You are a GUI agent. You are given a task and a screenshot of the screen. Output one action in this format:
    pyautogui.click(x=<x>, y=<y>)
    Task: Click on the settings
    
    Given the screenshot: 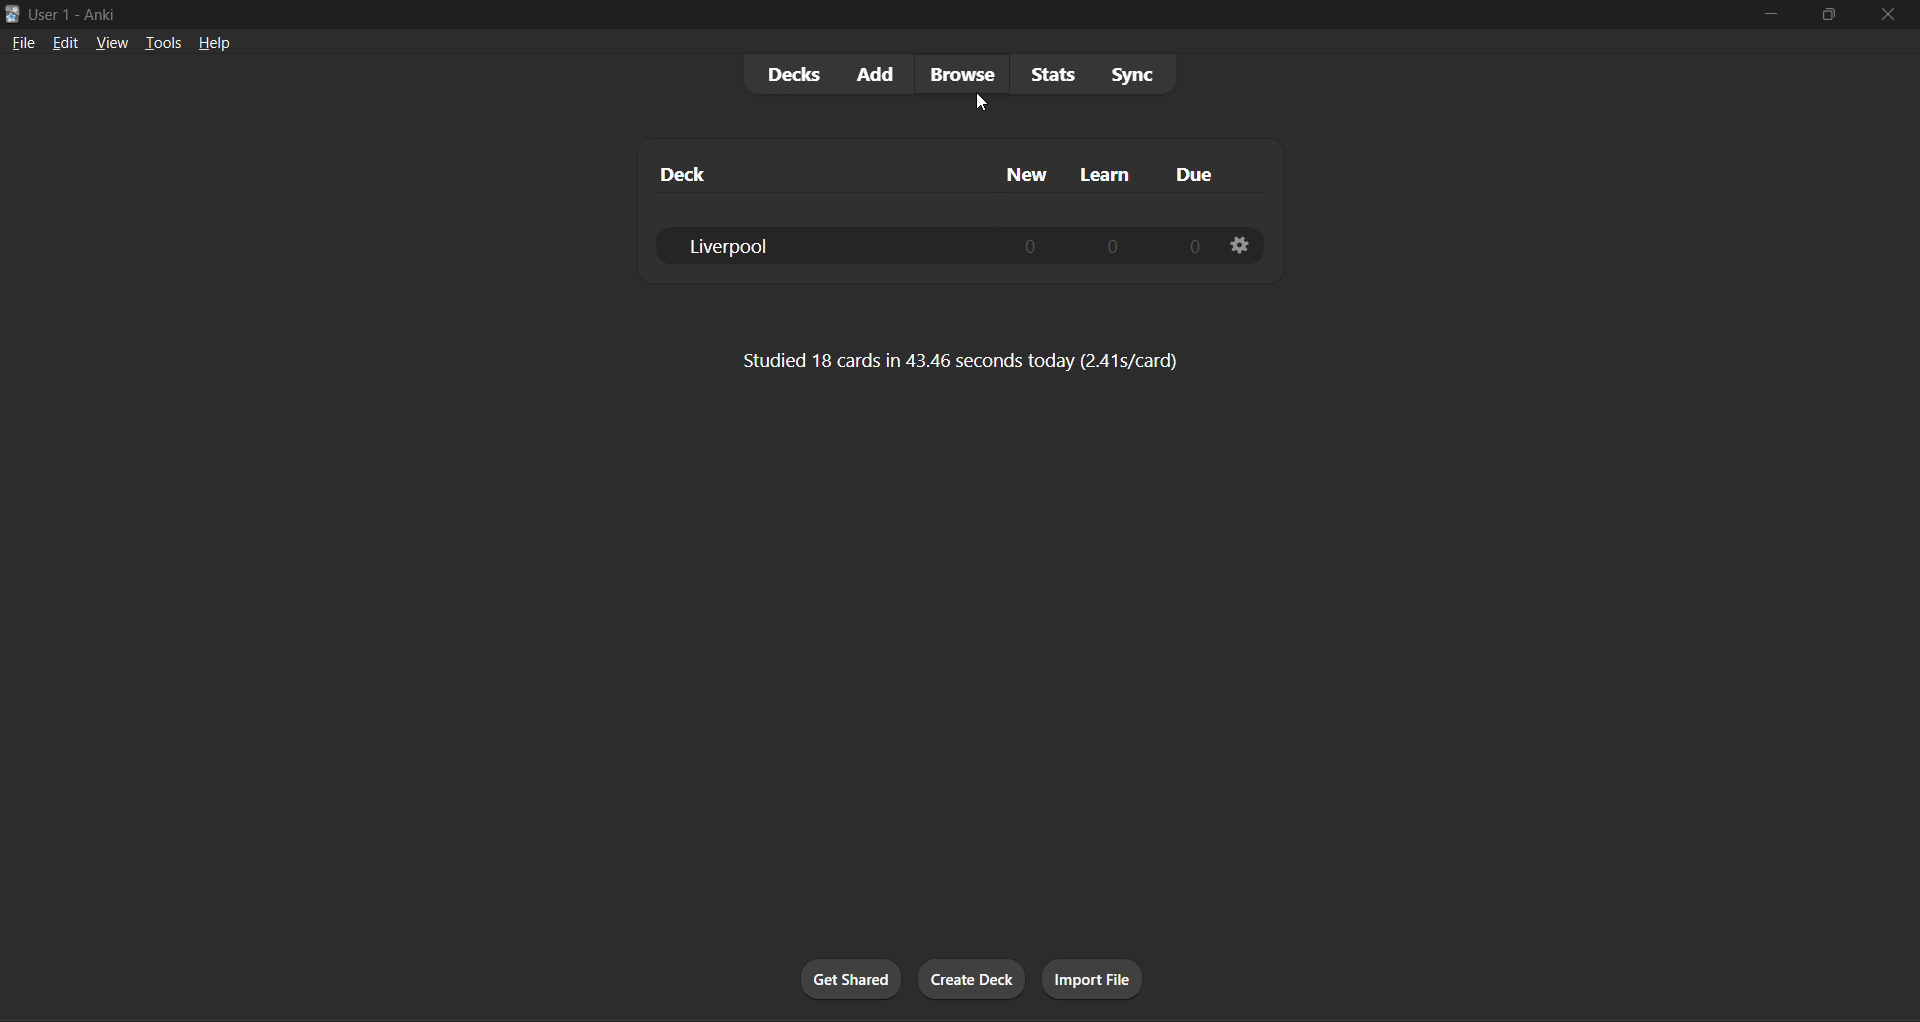 What is the action you would take?
    pyautogui.click(x=1238, y=243)
    